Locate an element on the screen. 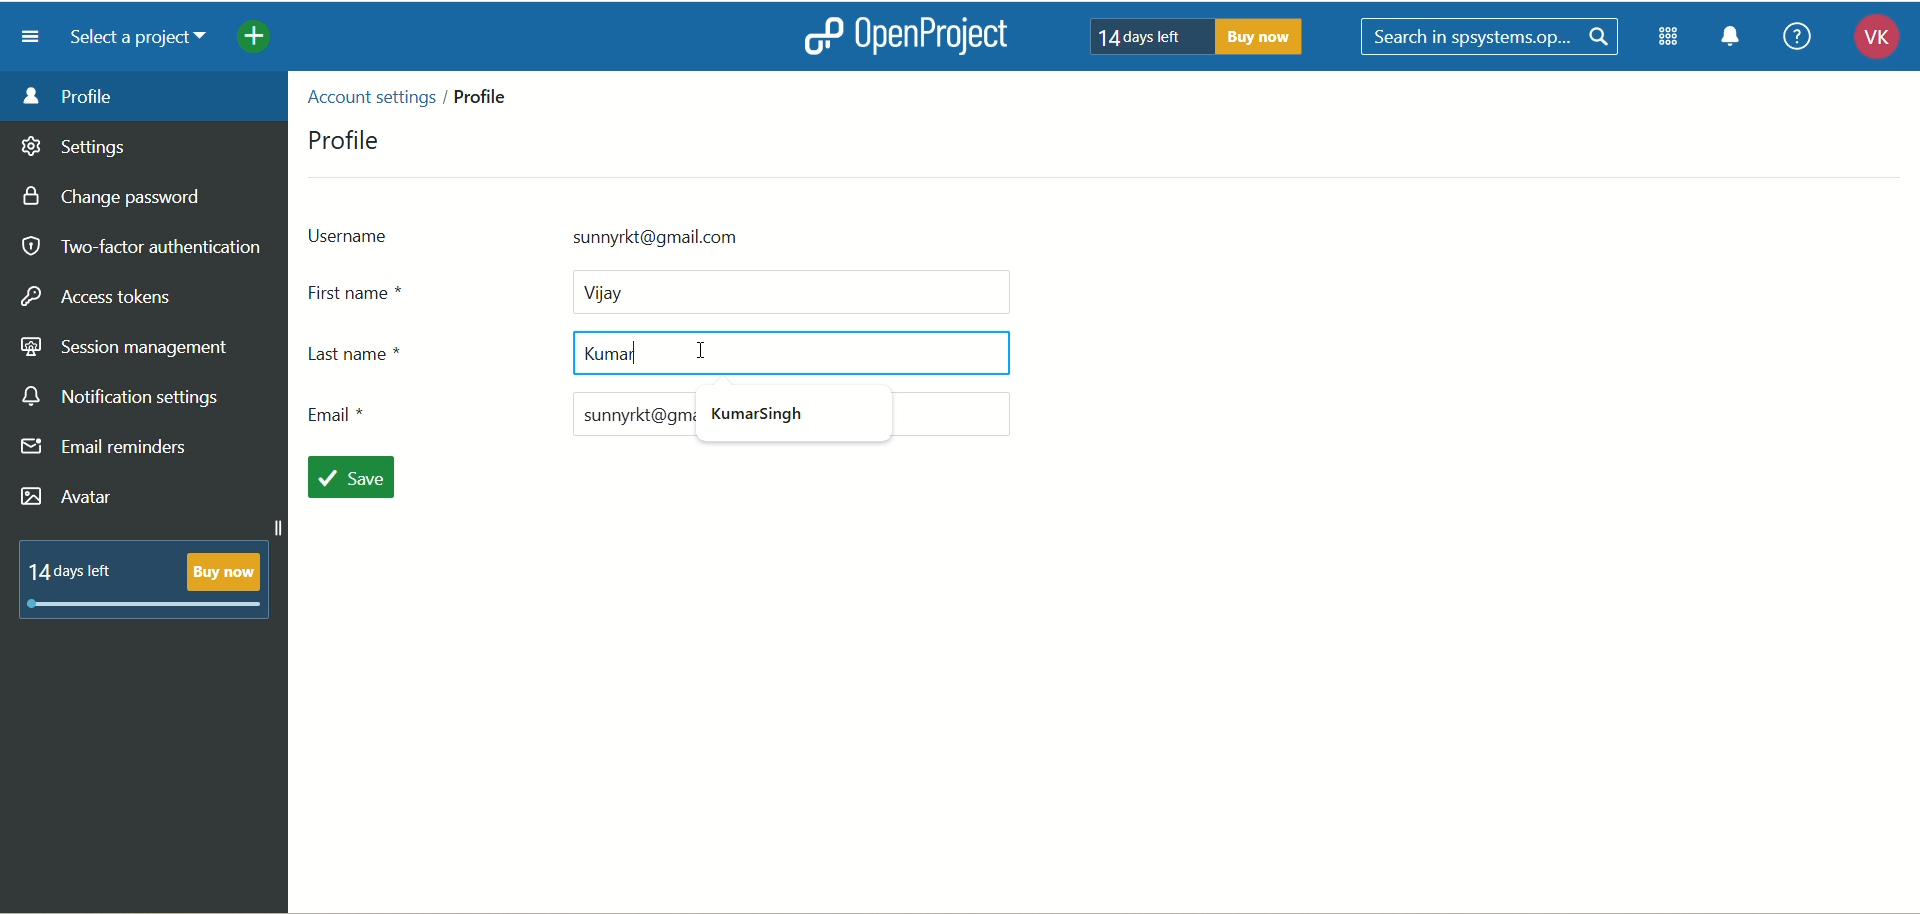 The height and width of the screenshot is (914, 1920). avatar is located at coordinates (68, 497).